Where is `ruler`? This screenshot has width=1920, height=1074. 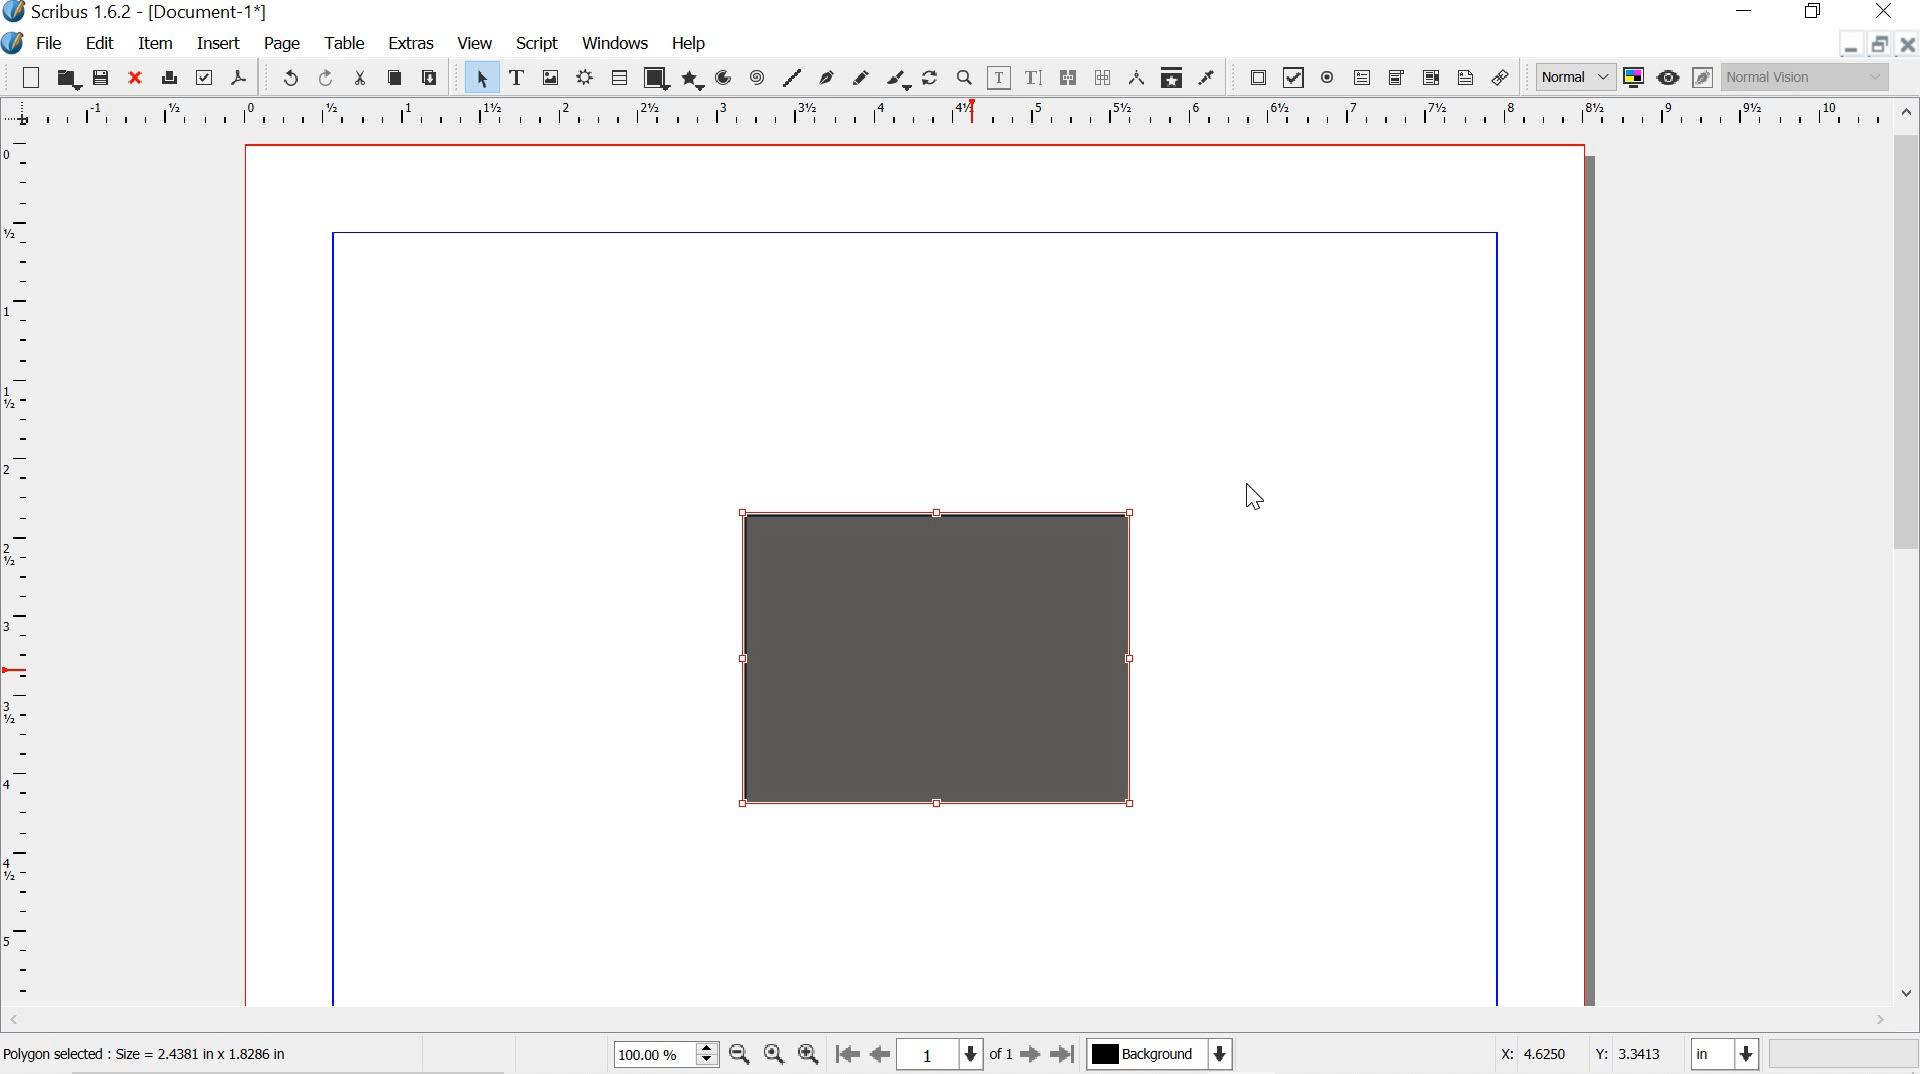
ruler is located at coordinates (943, 113).